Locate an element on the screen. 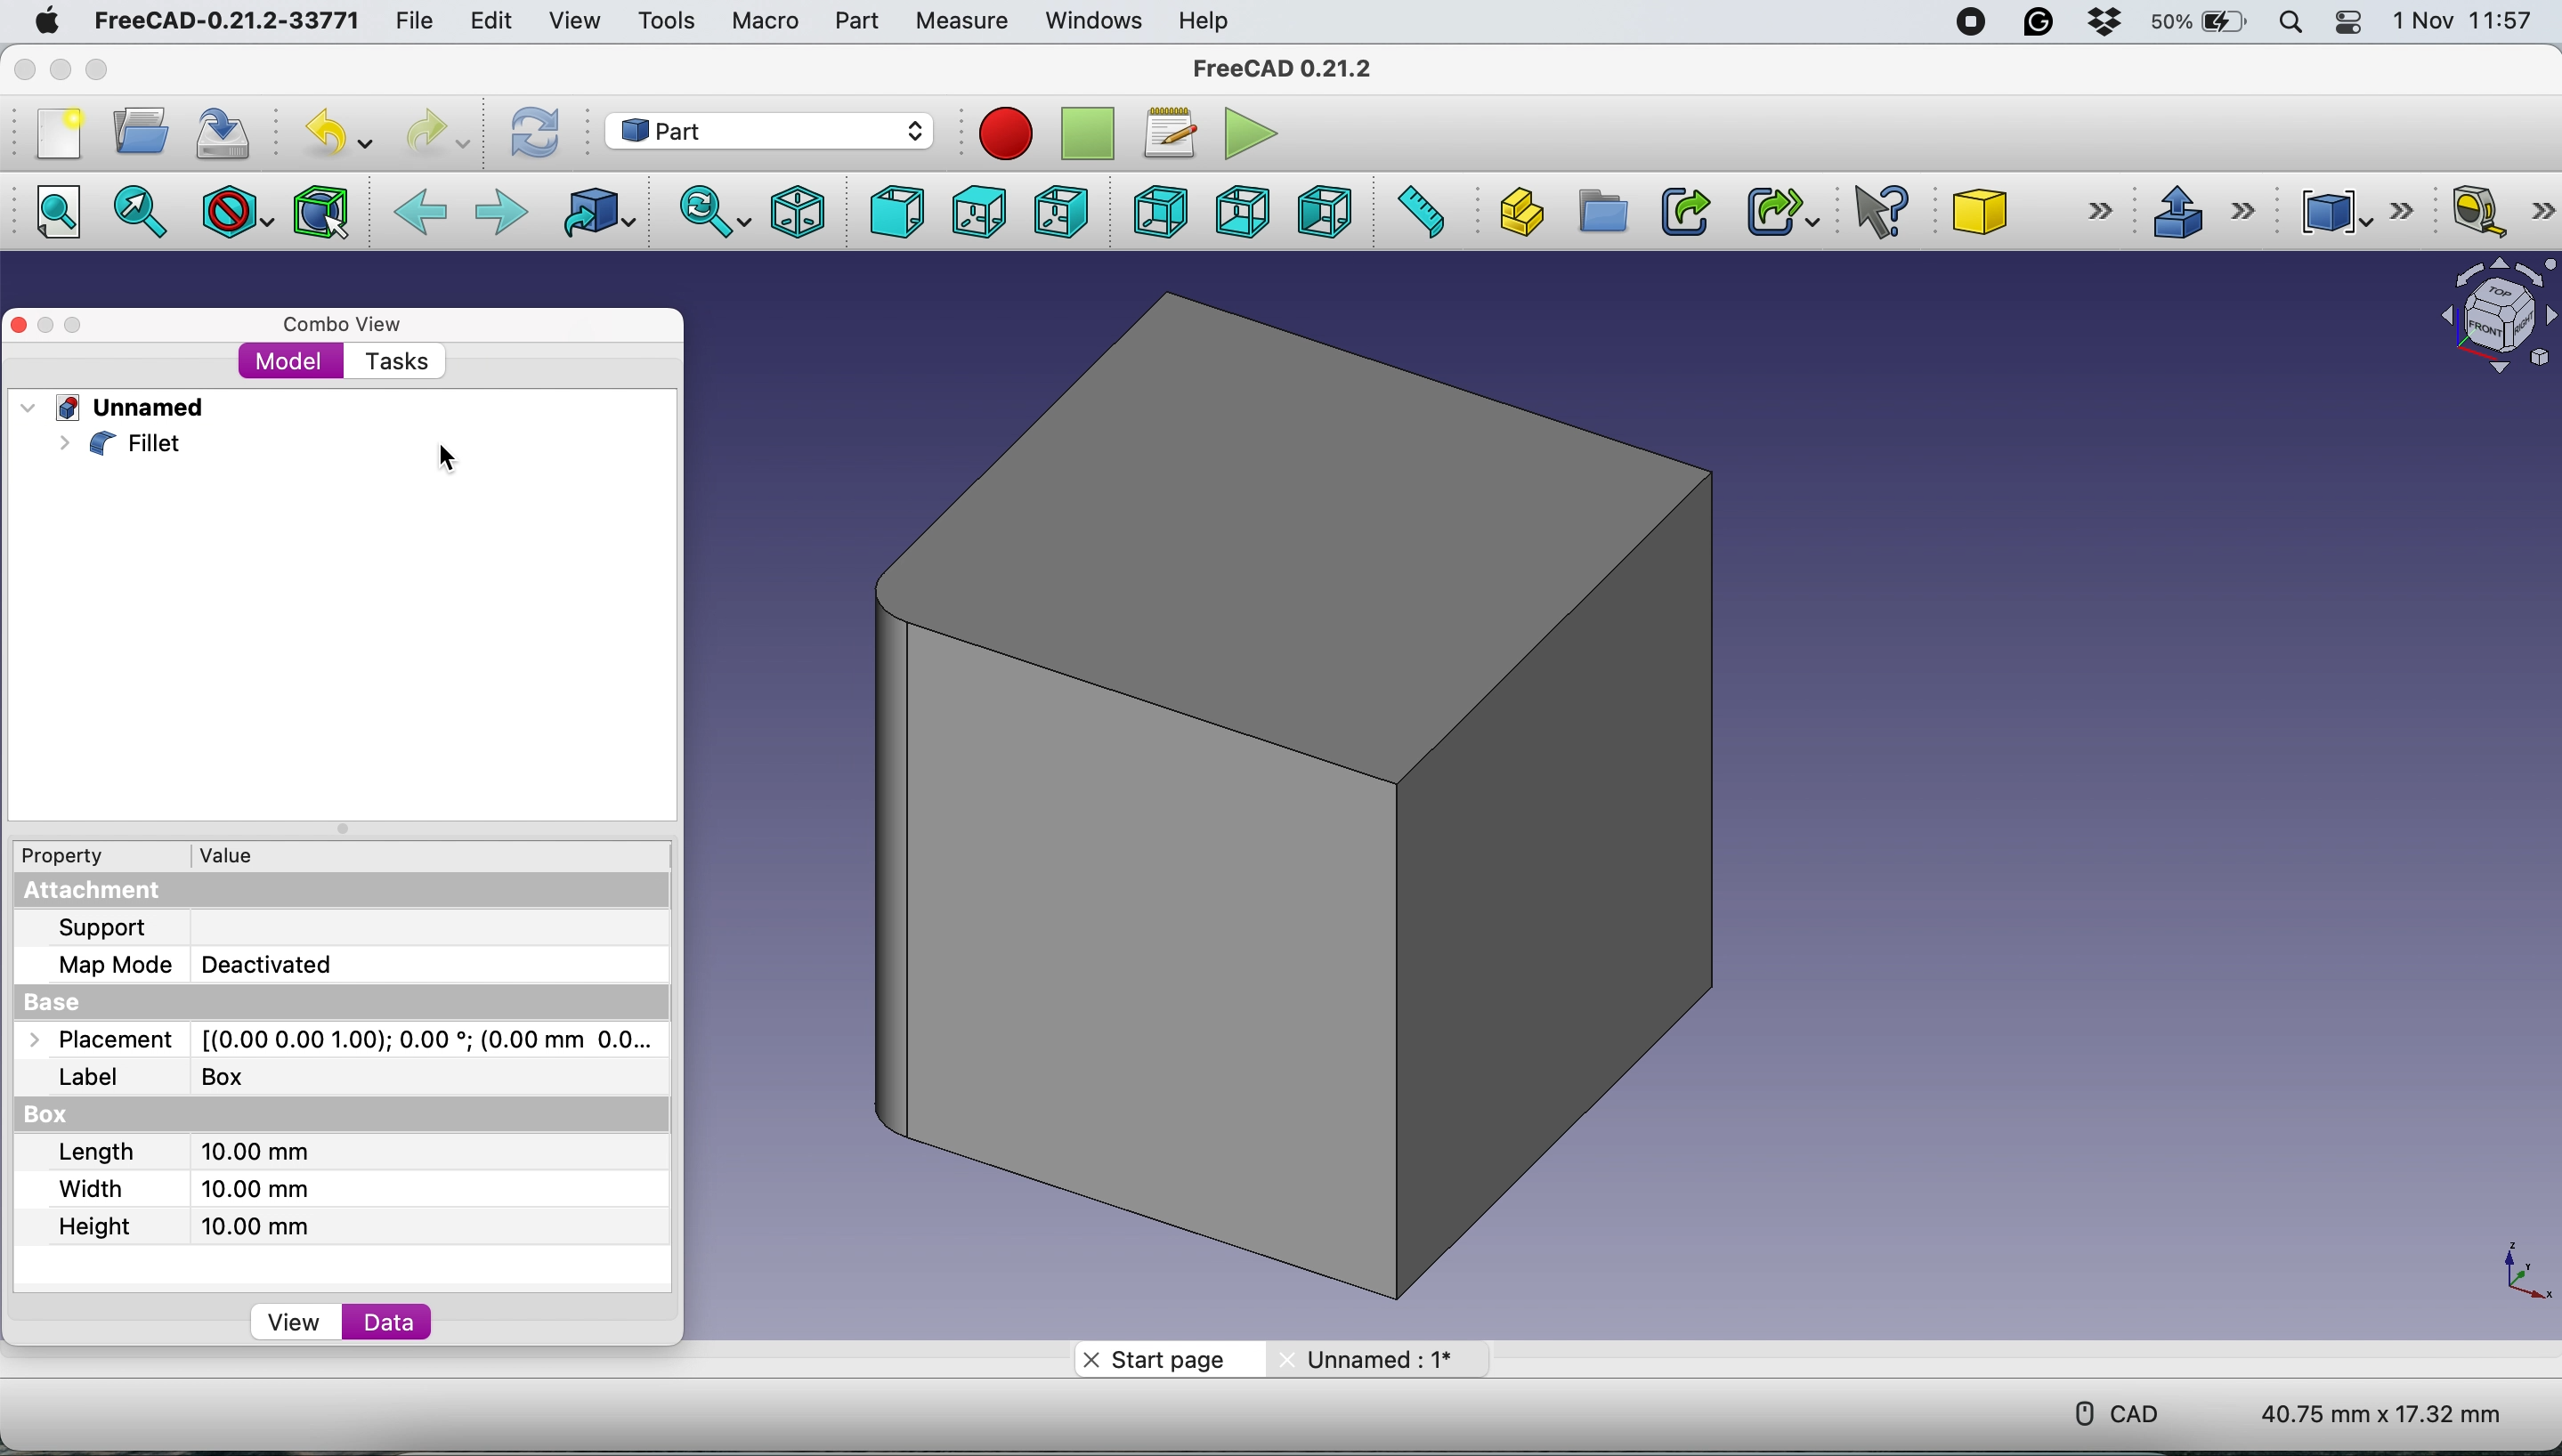 The height and width of the screenshot is (1456, 2562). base is located at coordinates (63, 1004).